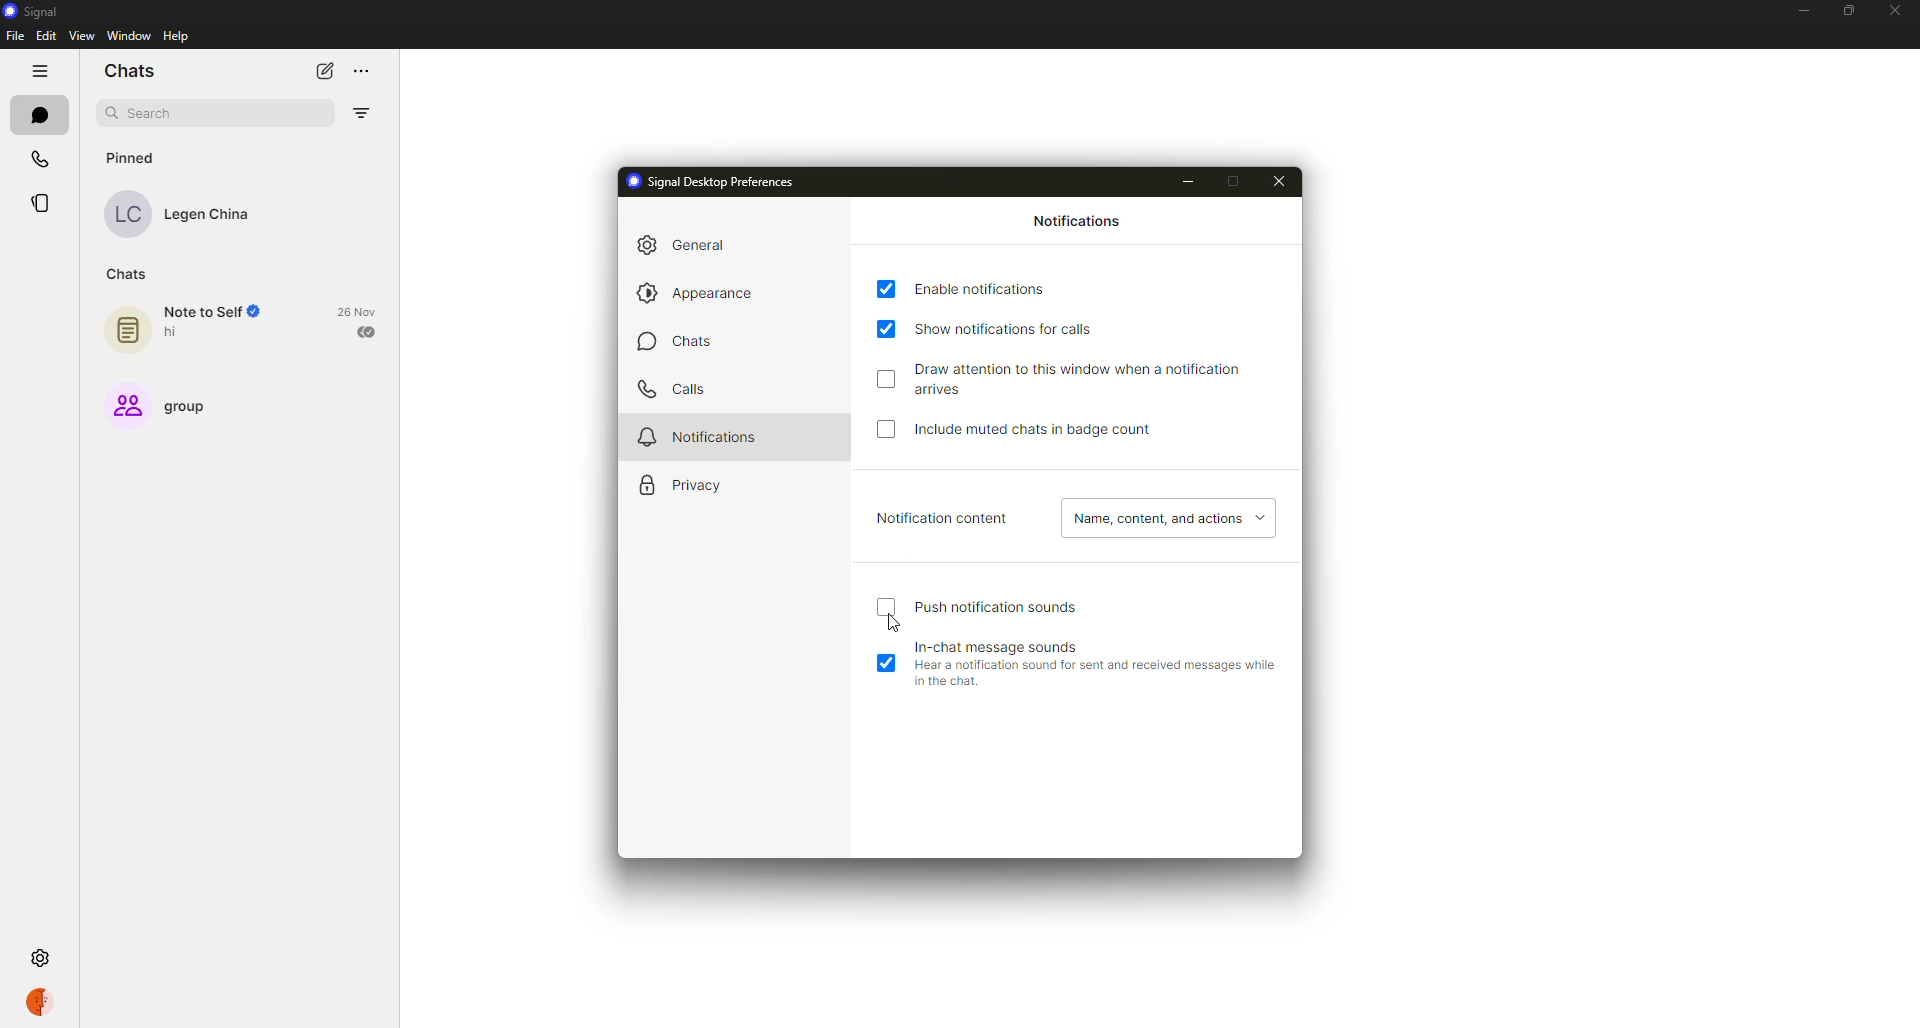 The width and height of the screenshot is (1920, 1028). What do you see at coordinates (883, 287) in the screenshot?
I see `enabled` at bounding box center [883, 287].